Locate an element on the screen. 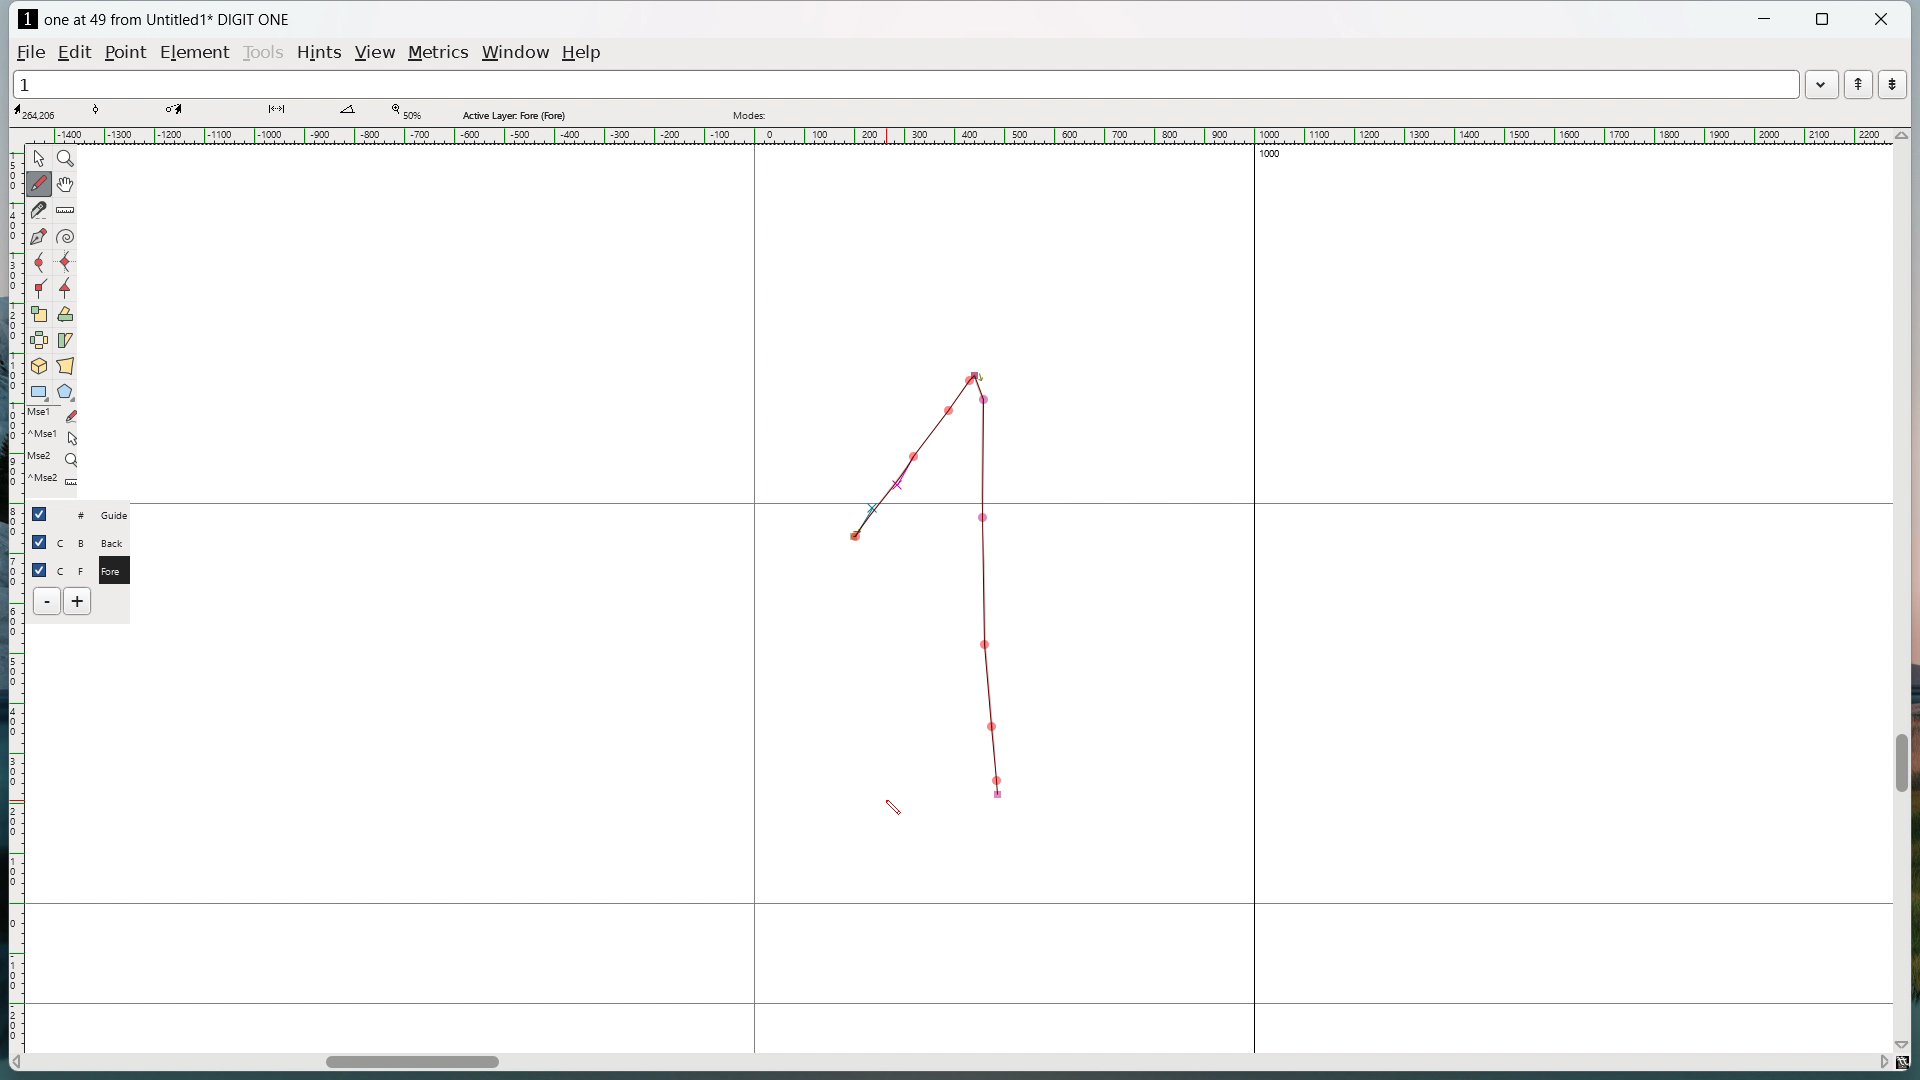  delete layer is located at coordinates (47, 601).